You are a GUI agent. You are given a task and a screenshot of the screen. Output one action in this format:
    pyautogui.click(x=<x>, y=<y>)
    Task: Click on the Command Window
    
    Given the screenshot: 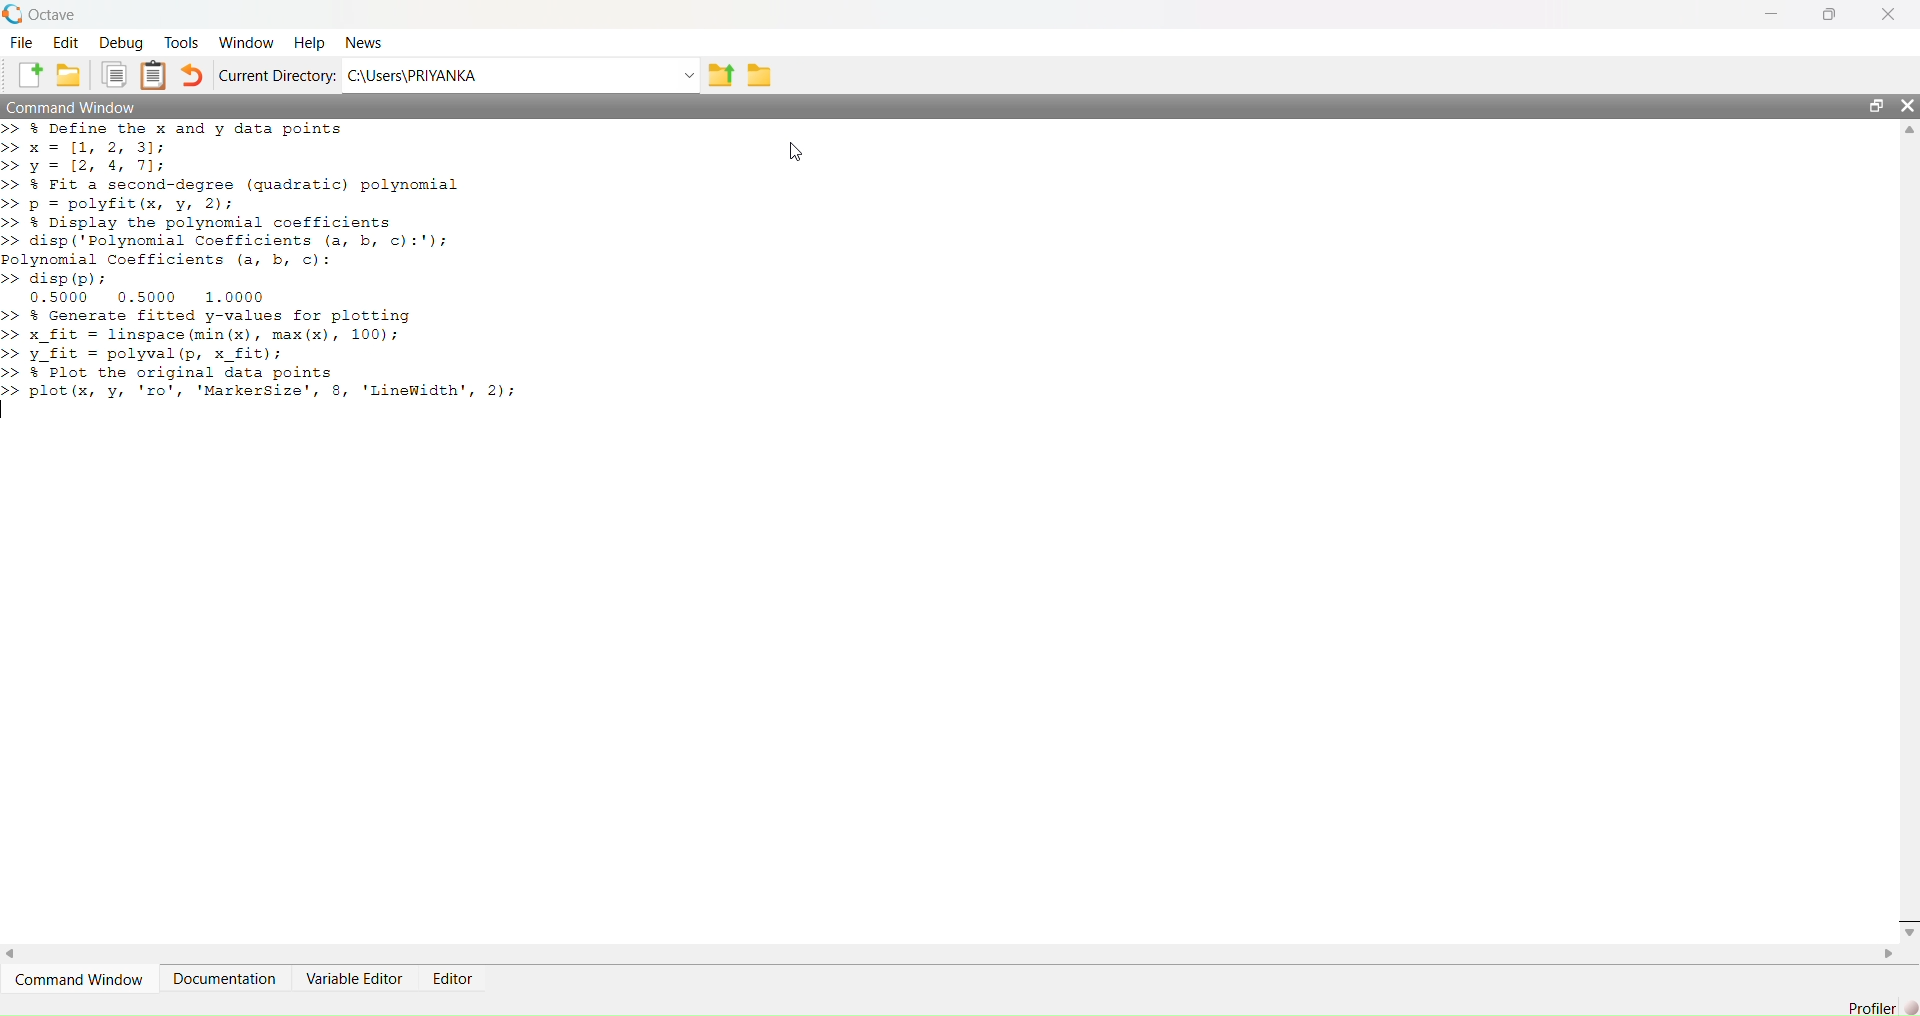 What is the action you would take?
    pyautogui.click(x=77, y=978)
    